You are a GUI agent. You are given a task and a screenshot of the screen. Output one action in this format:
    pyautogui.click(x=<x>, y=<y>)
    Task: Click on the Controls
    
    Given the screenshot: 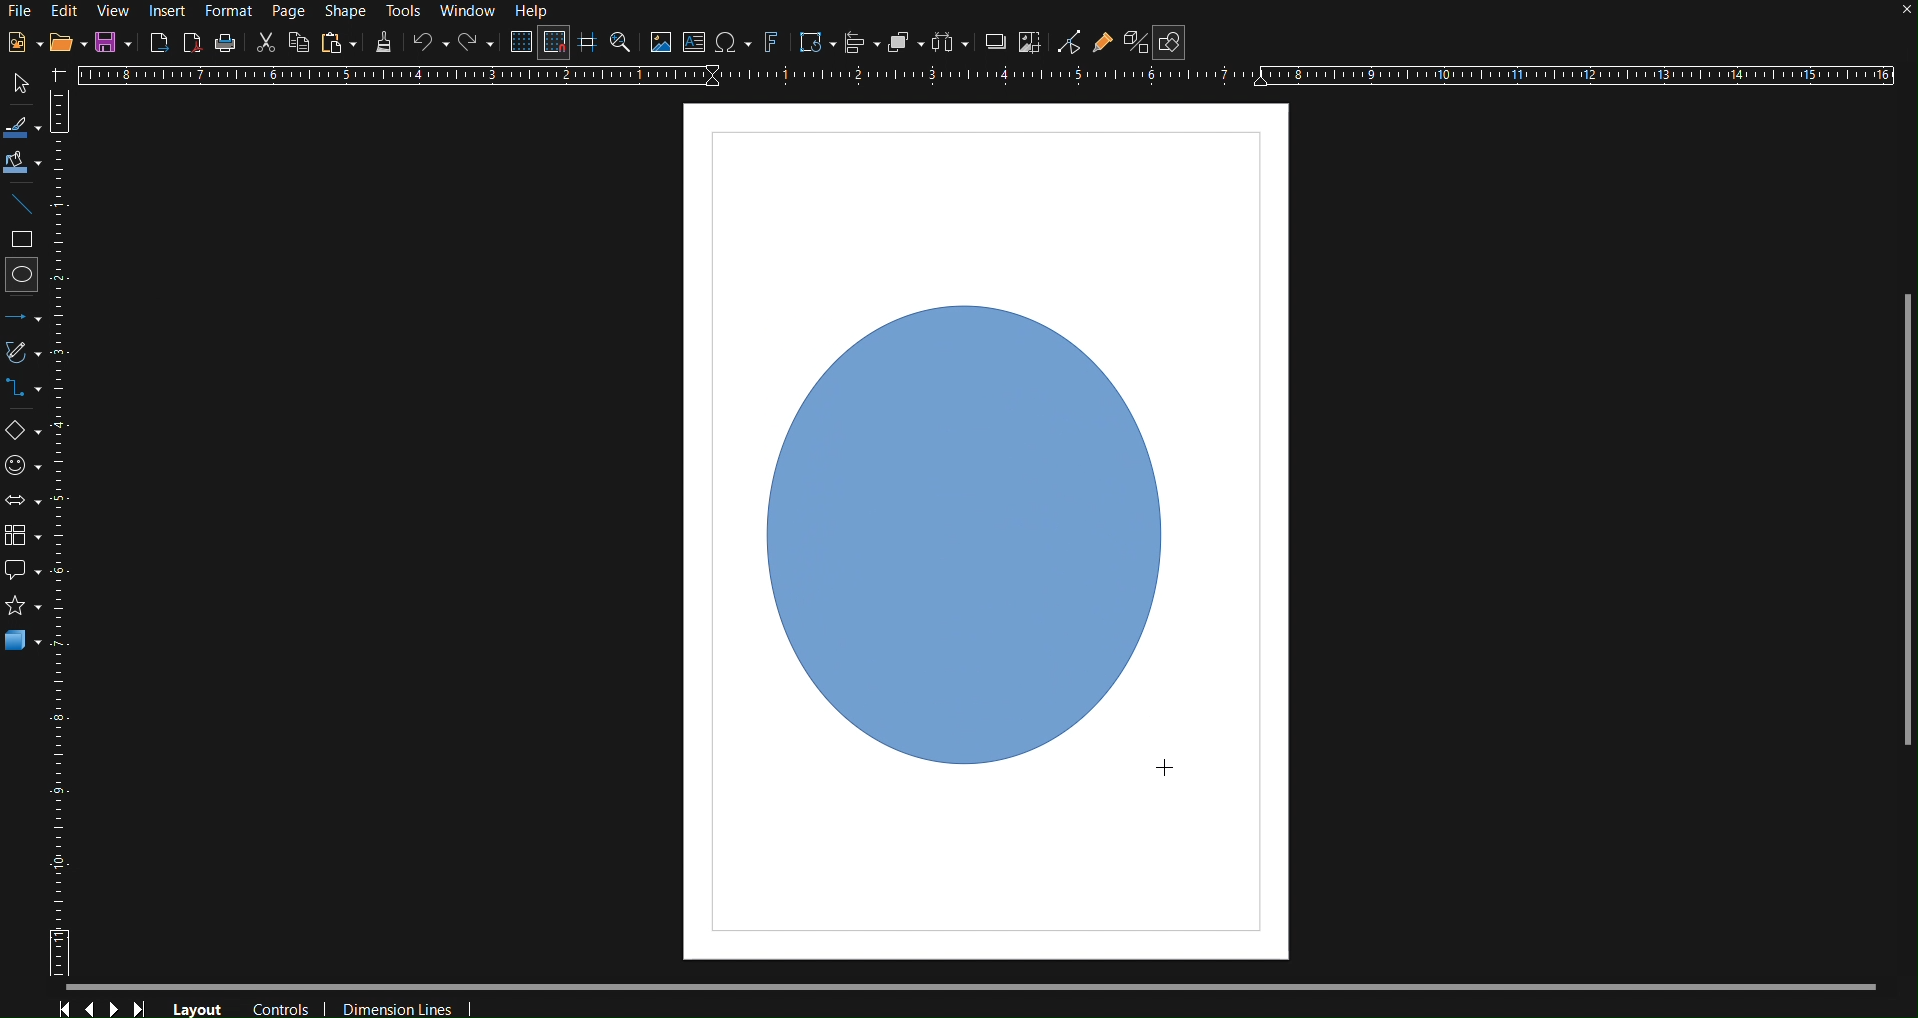 What is the action you would take?
    pyautogui.click(x=285, y=1006)
    